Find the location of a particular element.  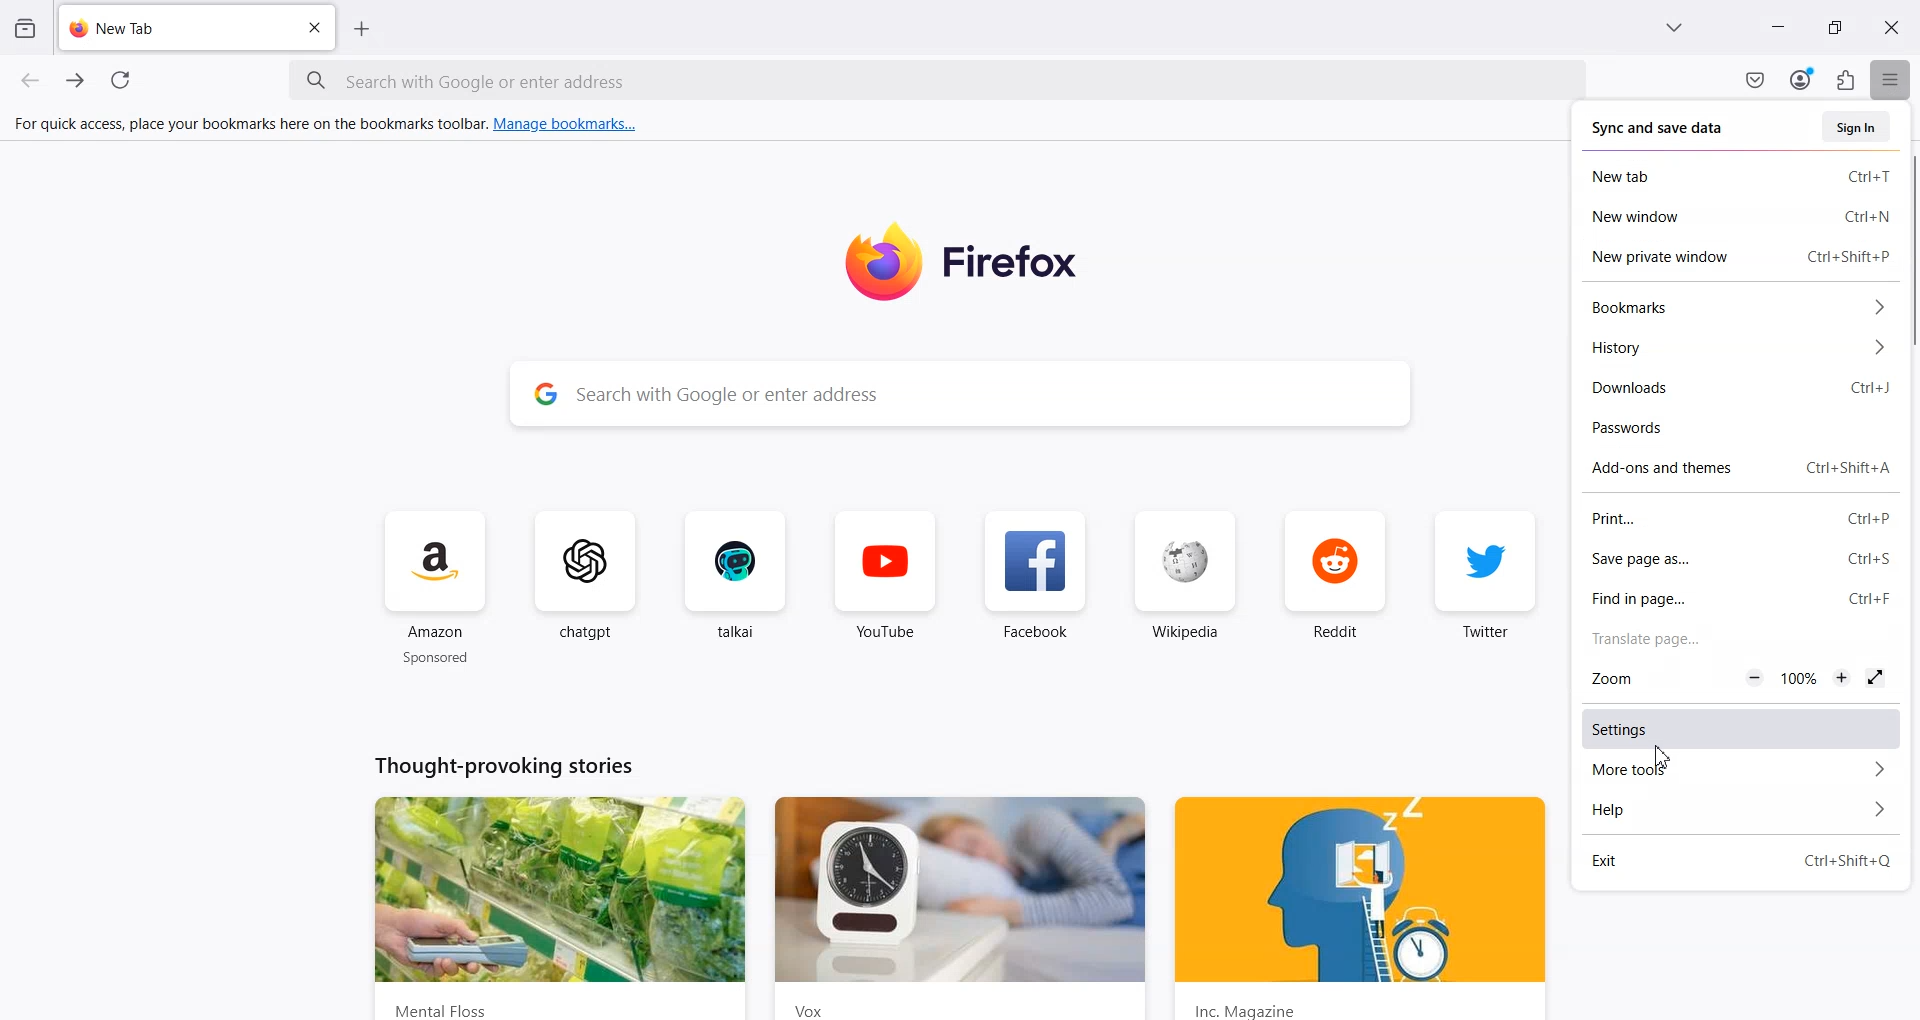

Backward is located at coordinates (32, 81).